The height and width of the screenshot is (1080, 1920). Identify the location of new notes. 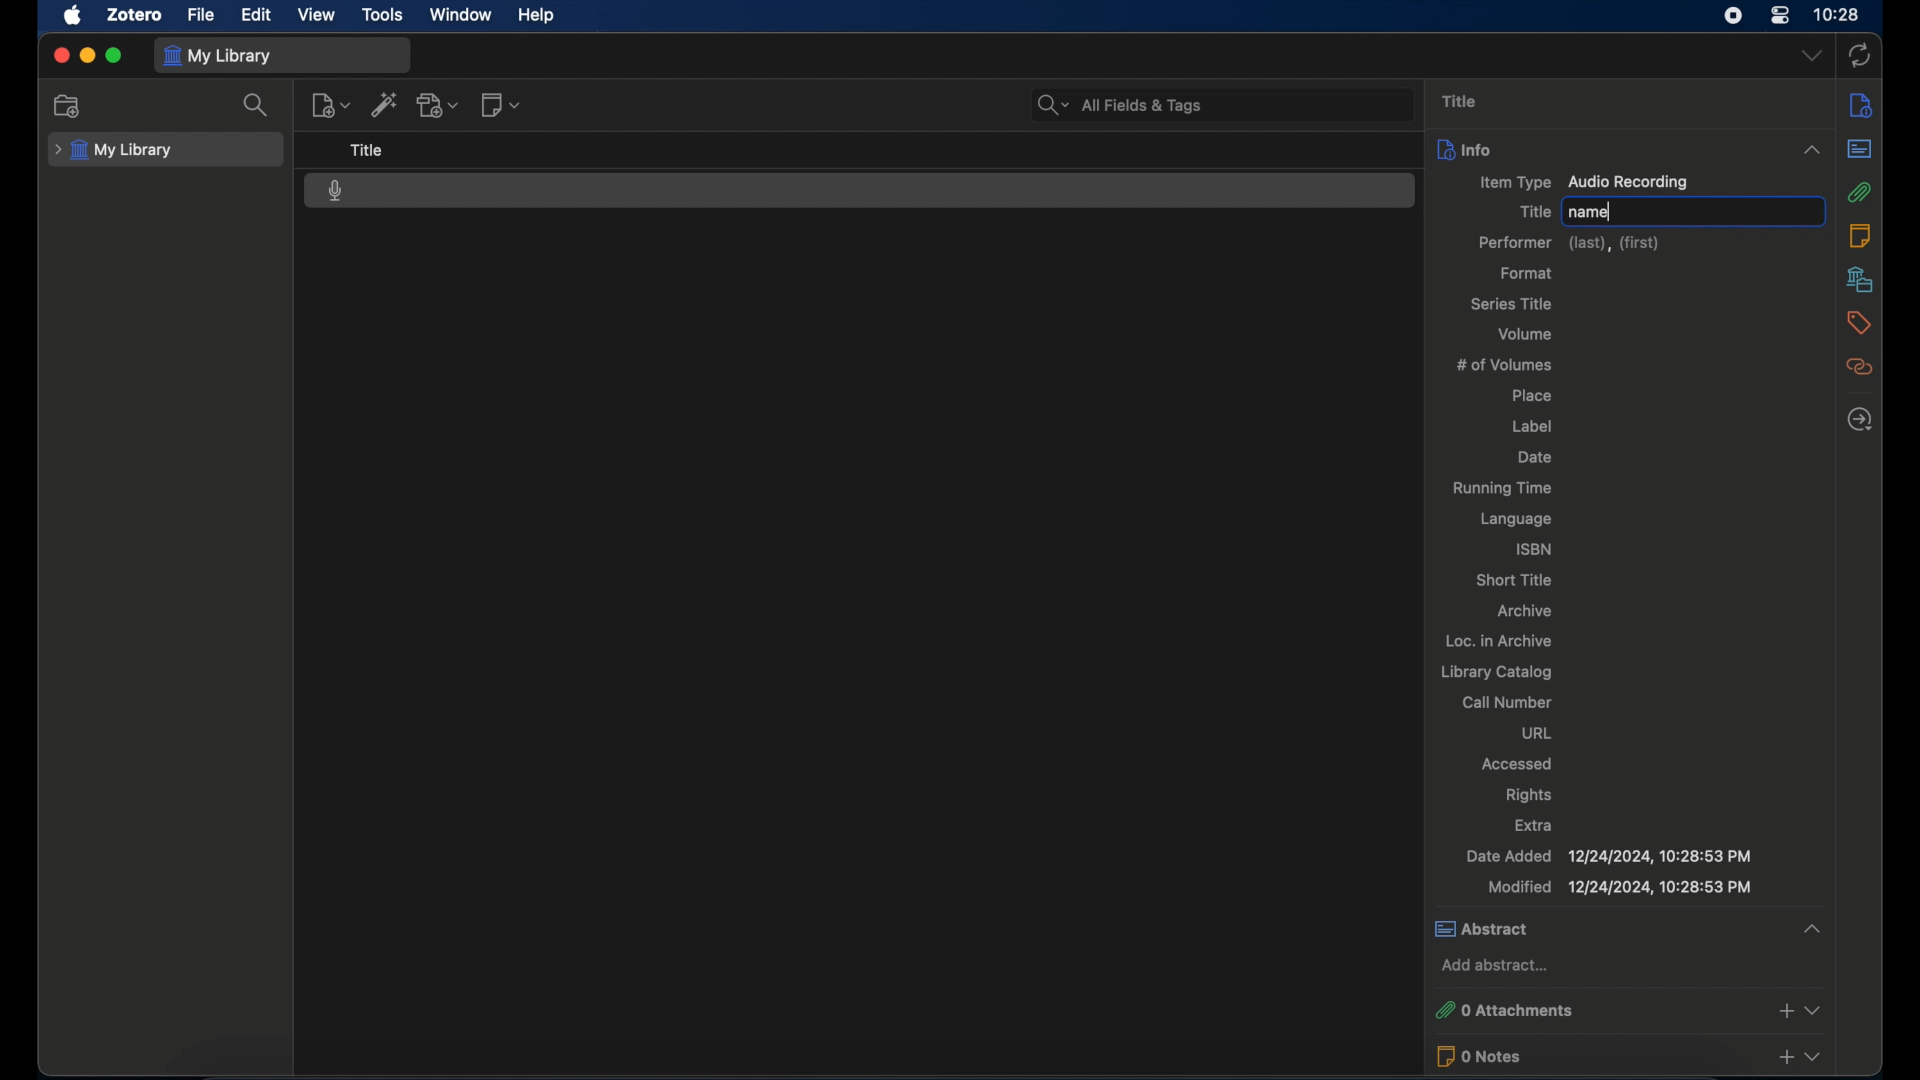
(502, 104).